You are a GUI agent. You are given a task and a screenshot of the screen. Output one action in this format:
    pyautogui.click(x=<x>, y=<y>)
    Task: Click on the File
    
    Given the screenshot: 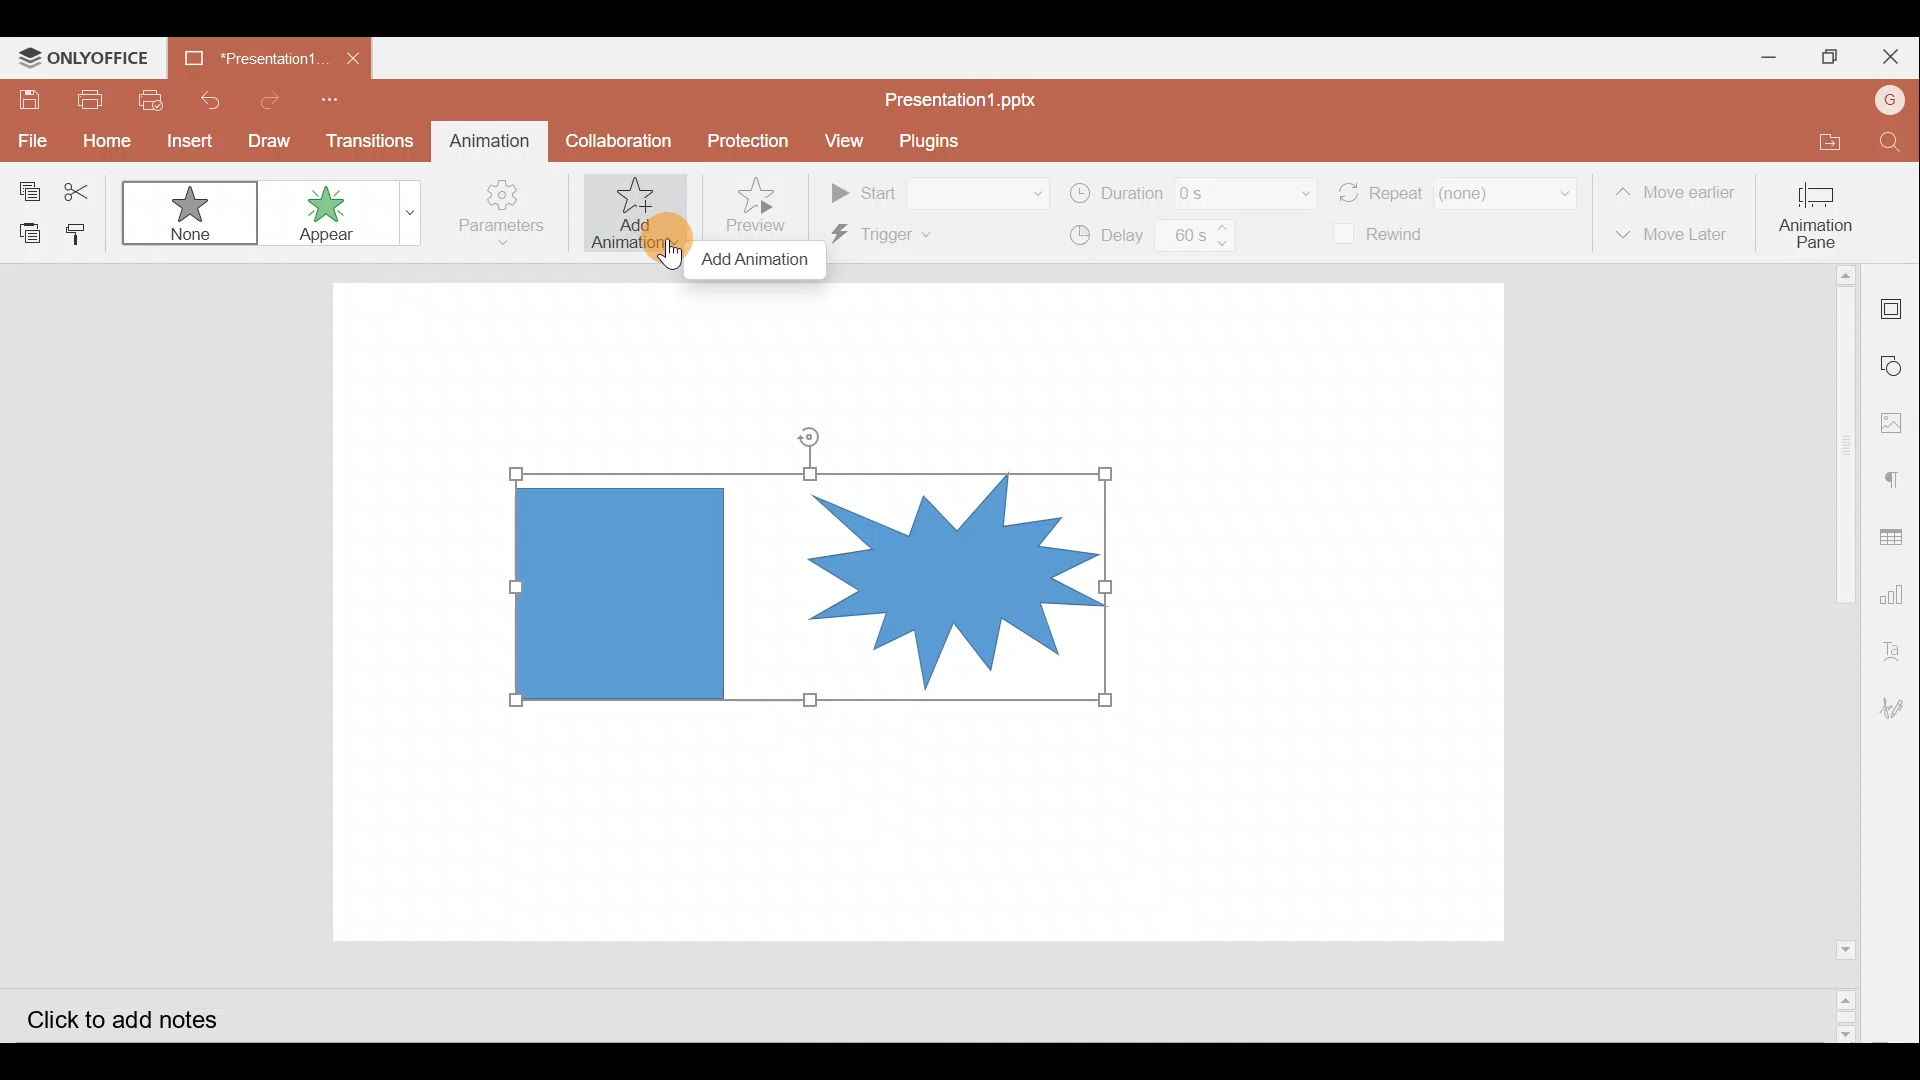 What is the action you would take?
    pyautogui.click(x=29, y=139)
    